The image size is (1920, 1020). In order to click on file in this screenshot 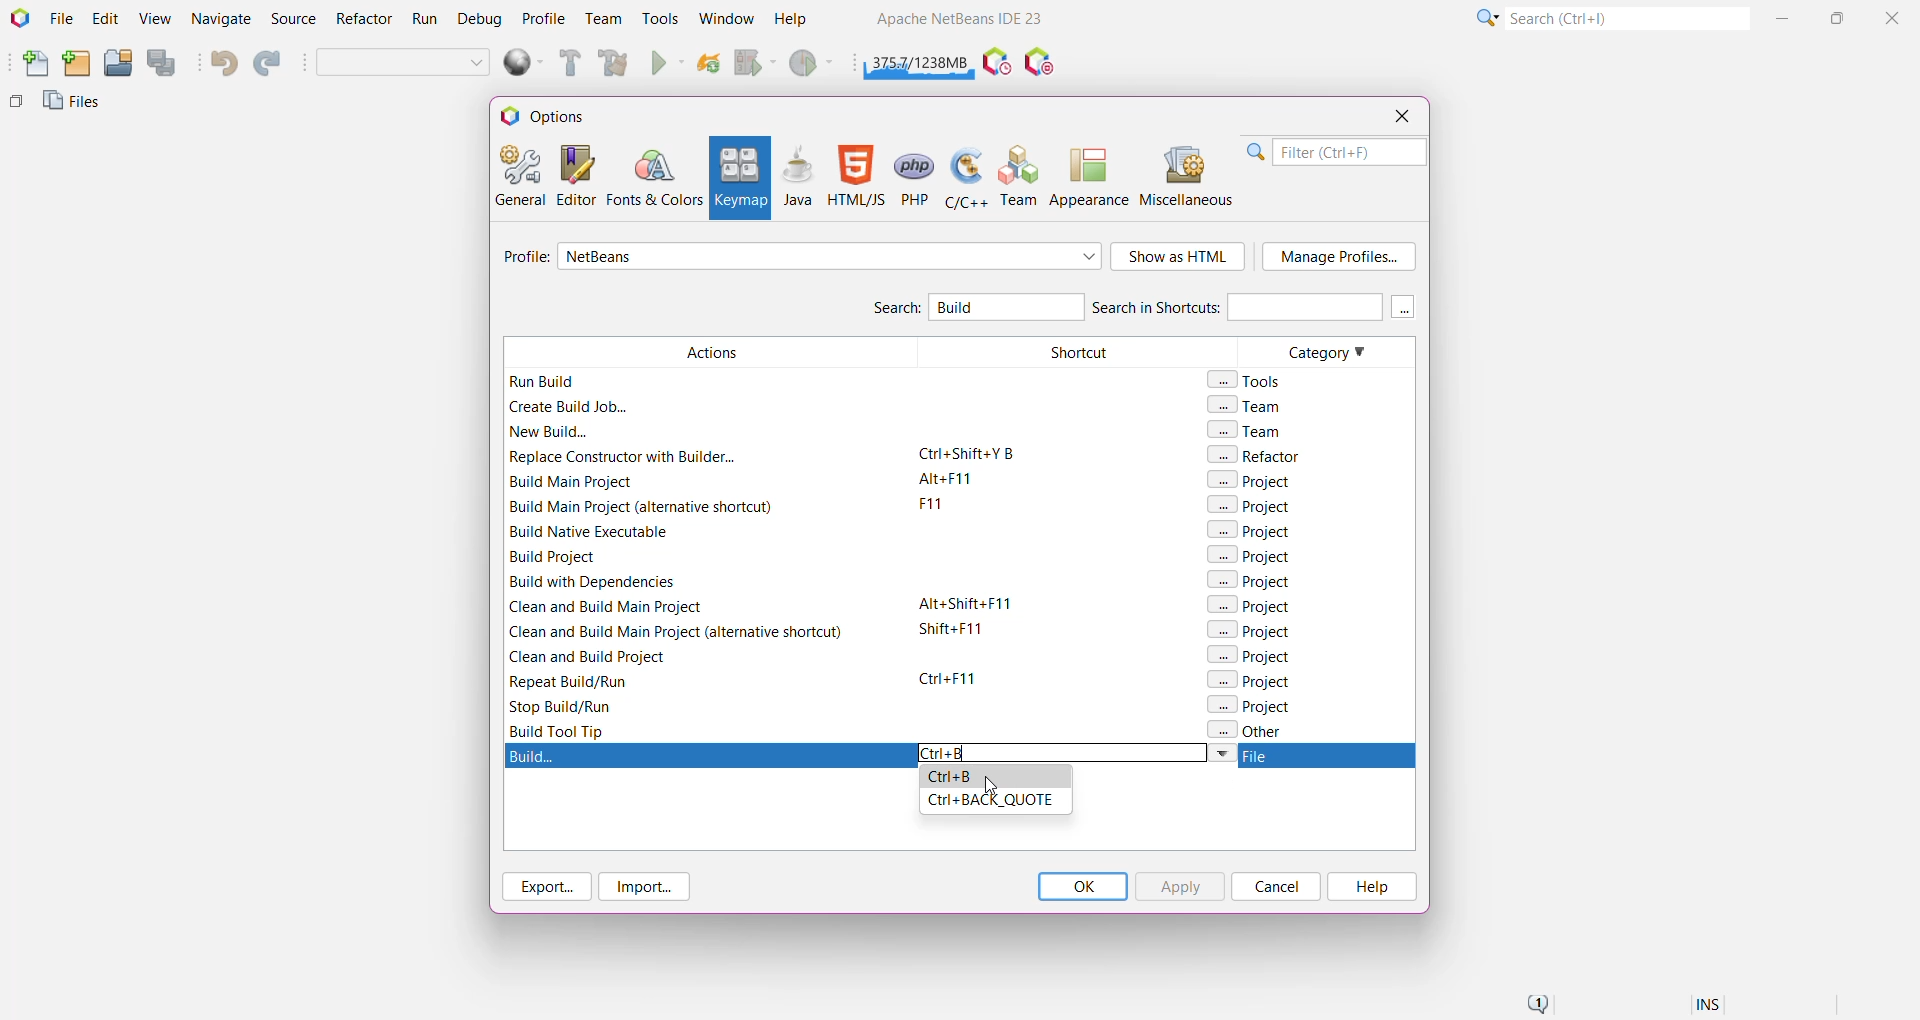, I will do `click(1326, 755)`.